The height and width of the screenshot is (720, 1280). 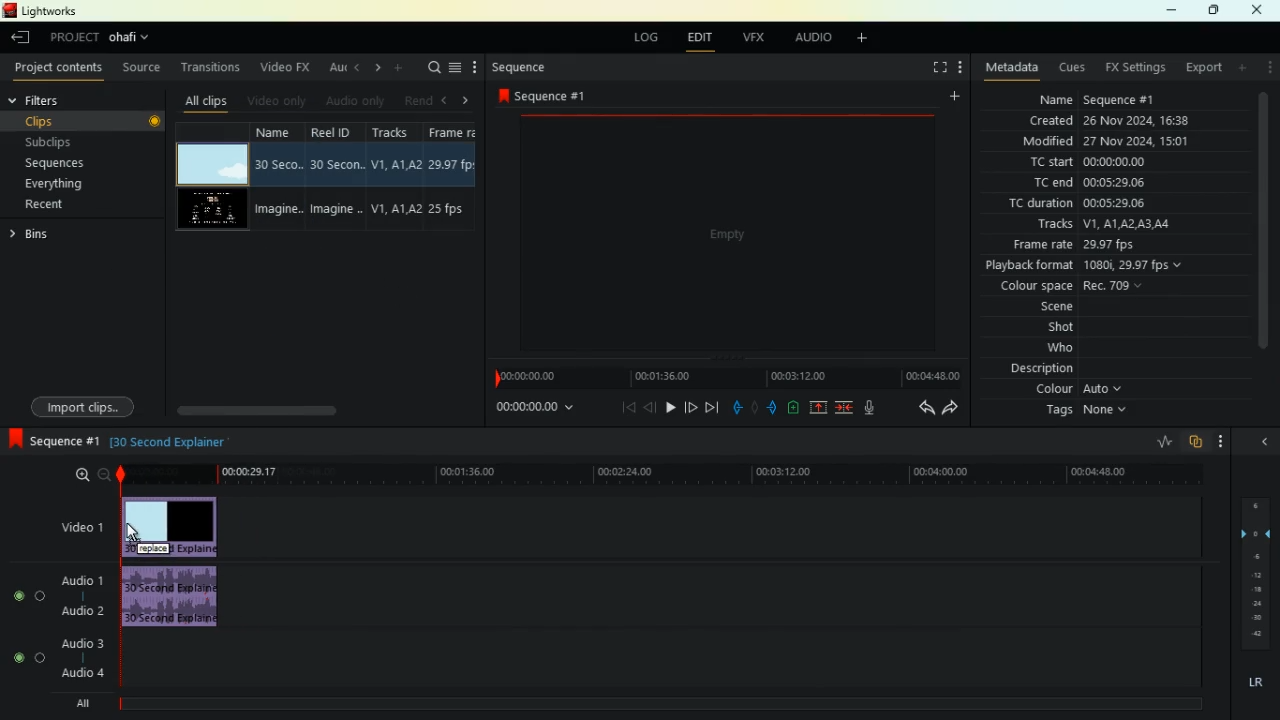 I want to click on hold, so click(x=755, y=406).